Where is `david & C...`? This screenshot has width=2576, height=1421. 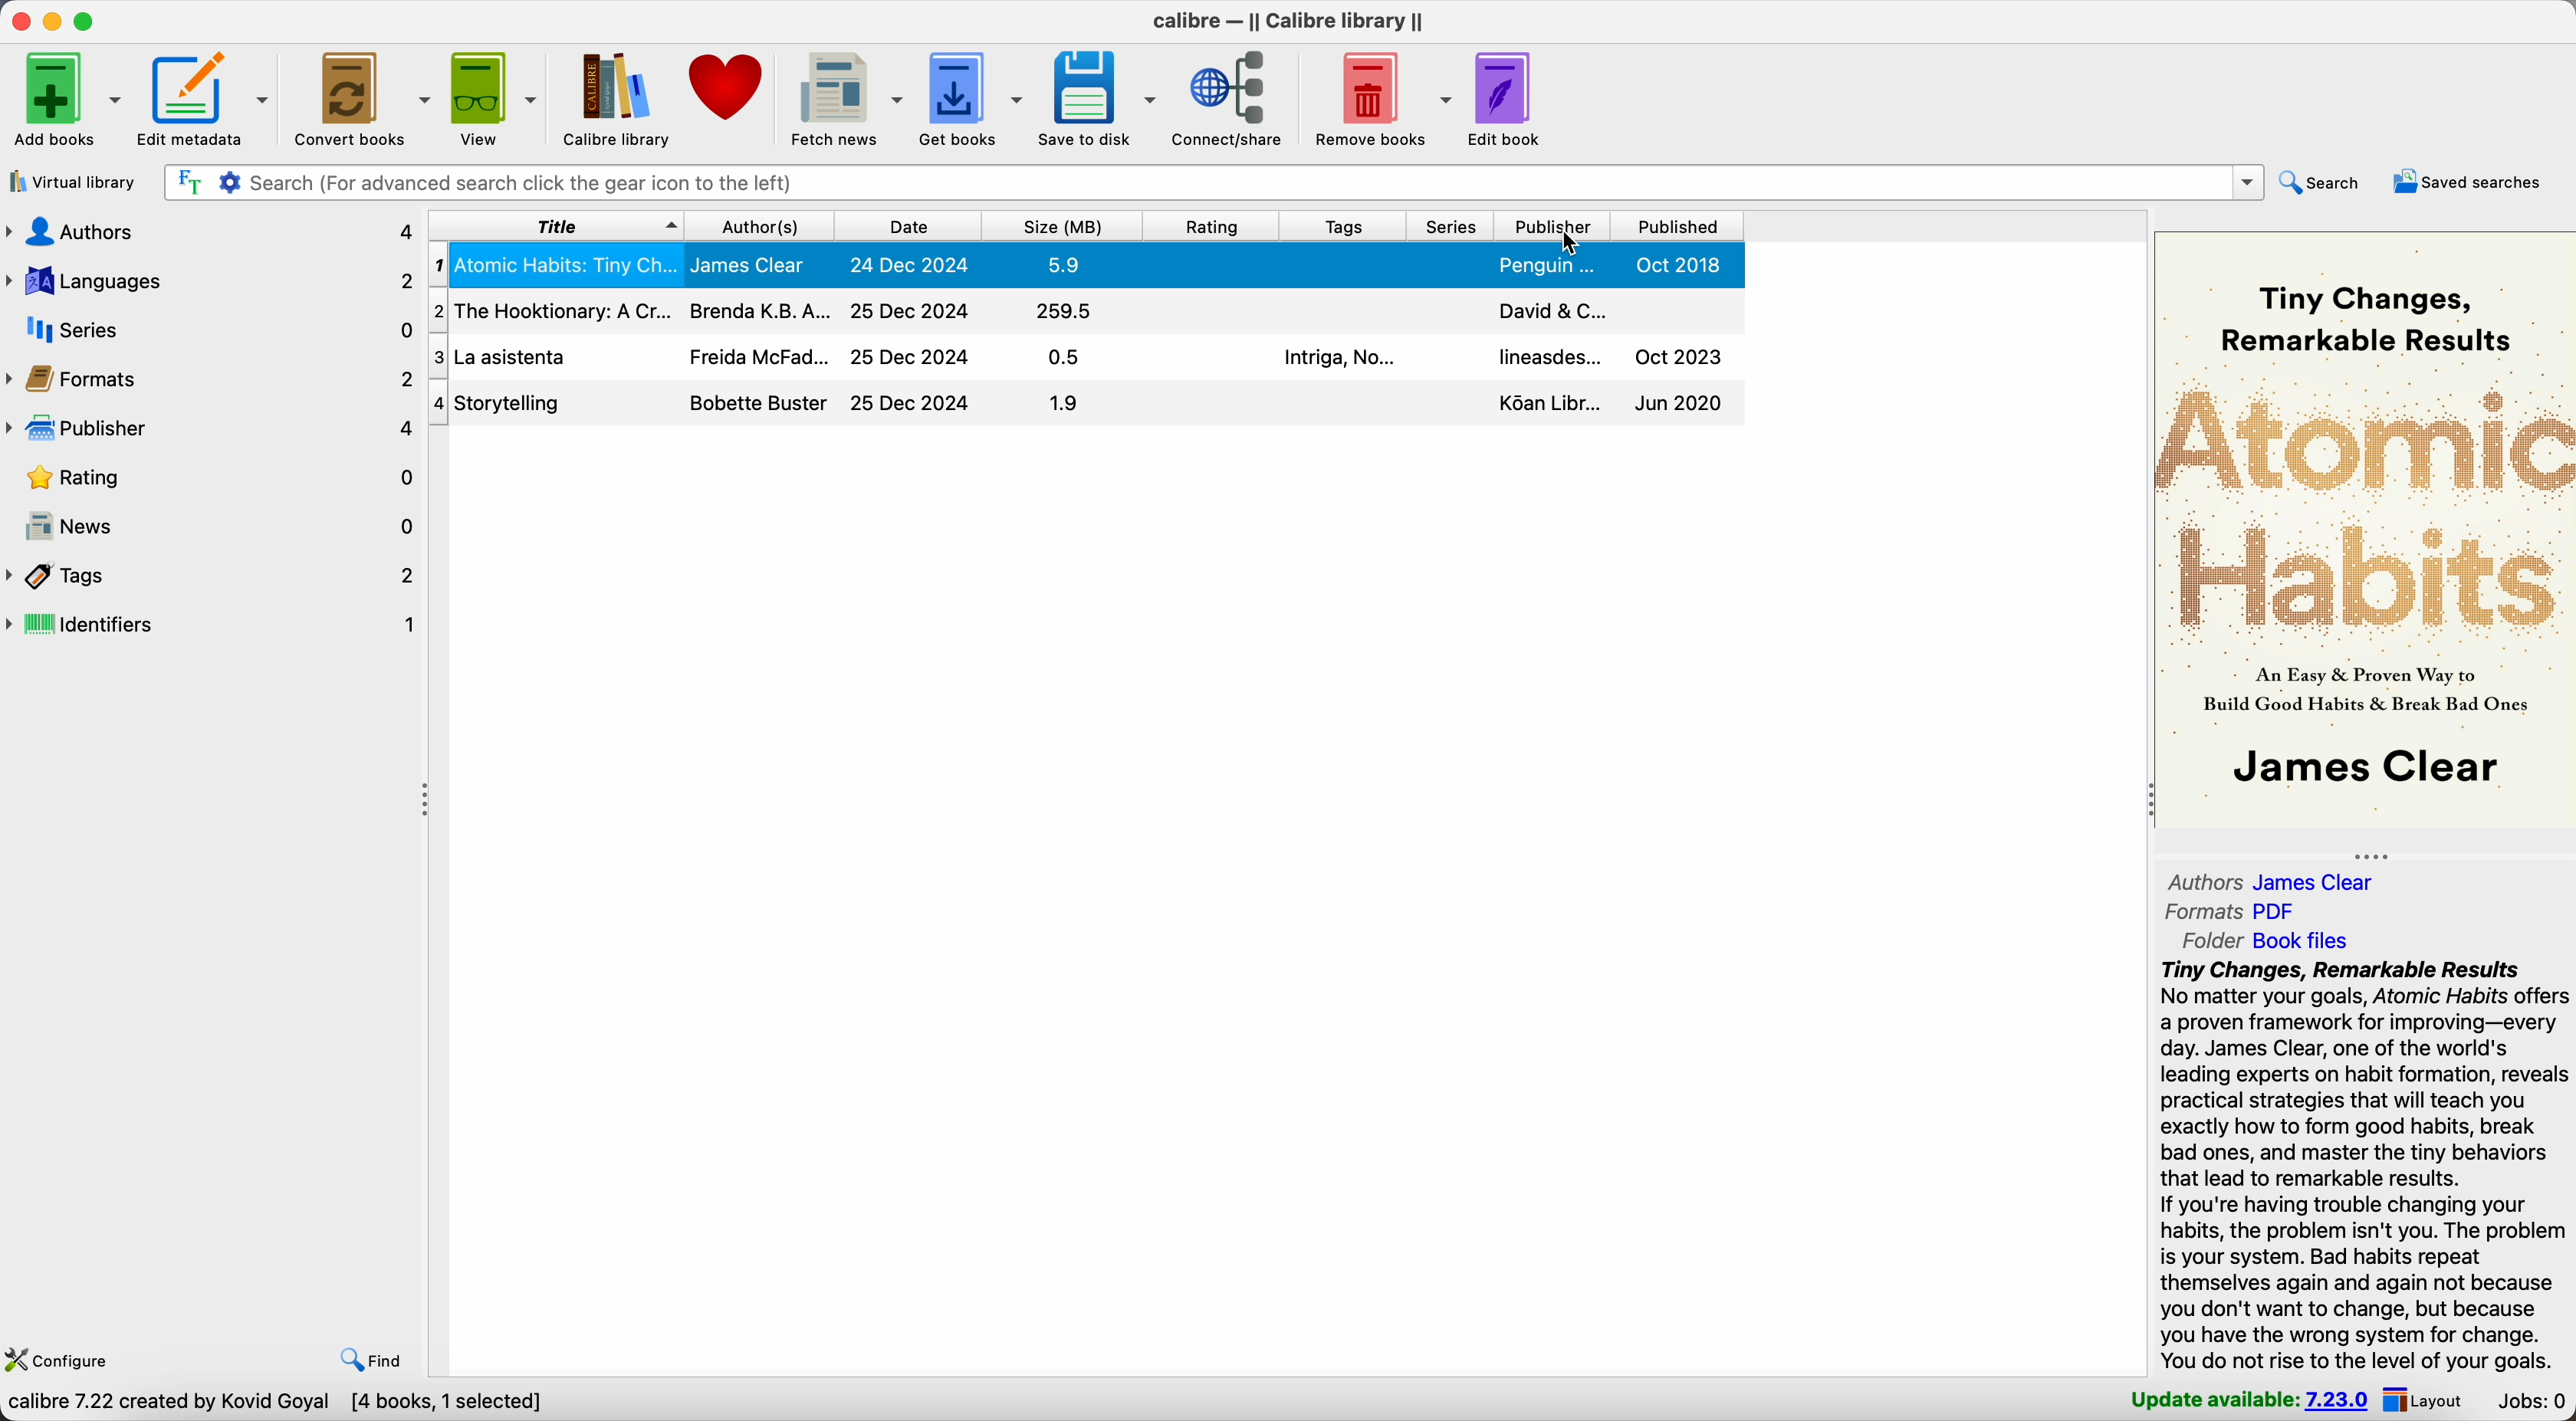
david & C... is located at coordinates (1551, 312).